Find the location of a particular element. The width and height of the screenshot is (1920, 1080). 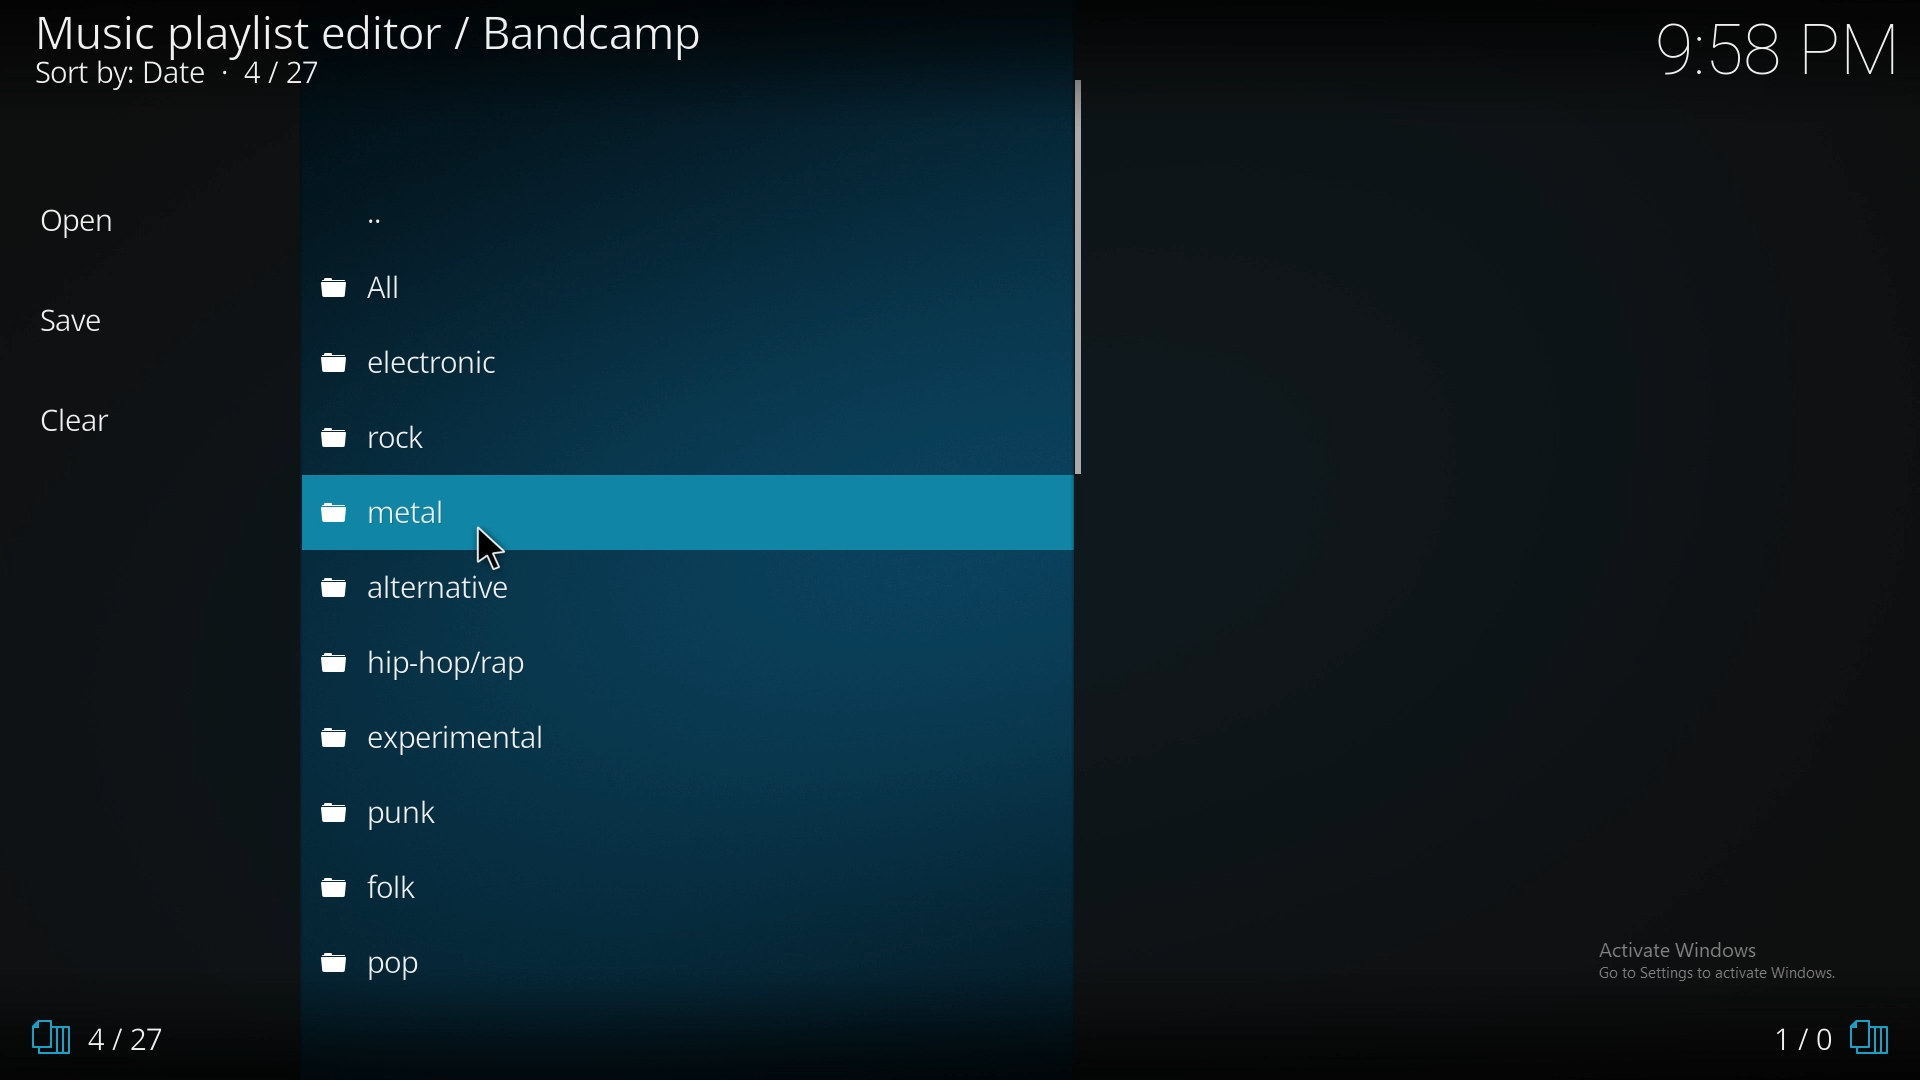

back is located at coordinates (546, 218).